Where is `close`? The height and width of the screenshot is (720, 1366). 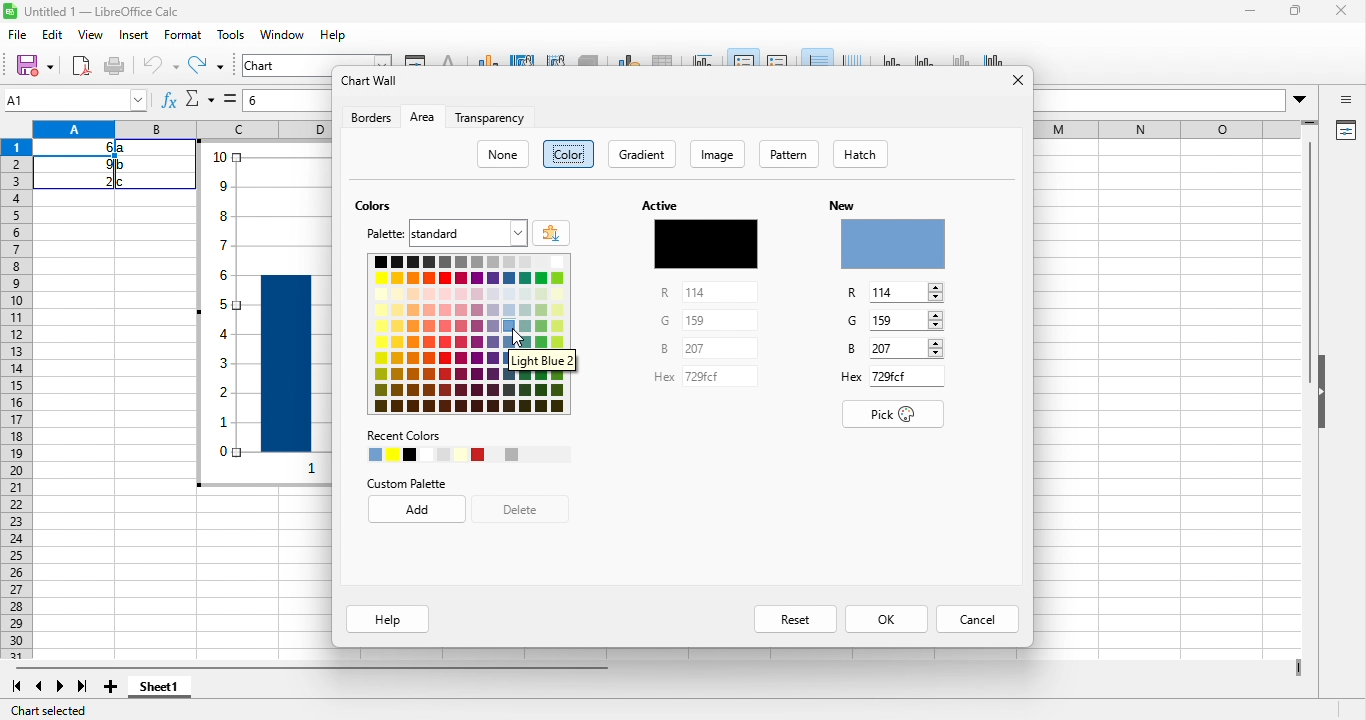
close is located at coordinates (1344, 12).